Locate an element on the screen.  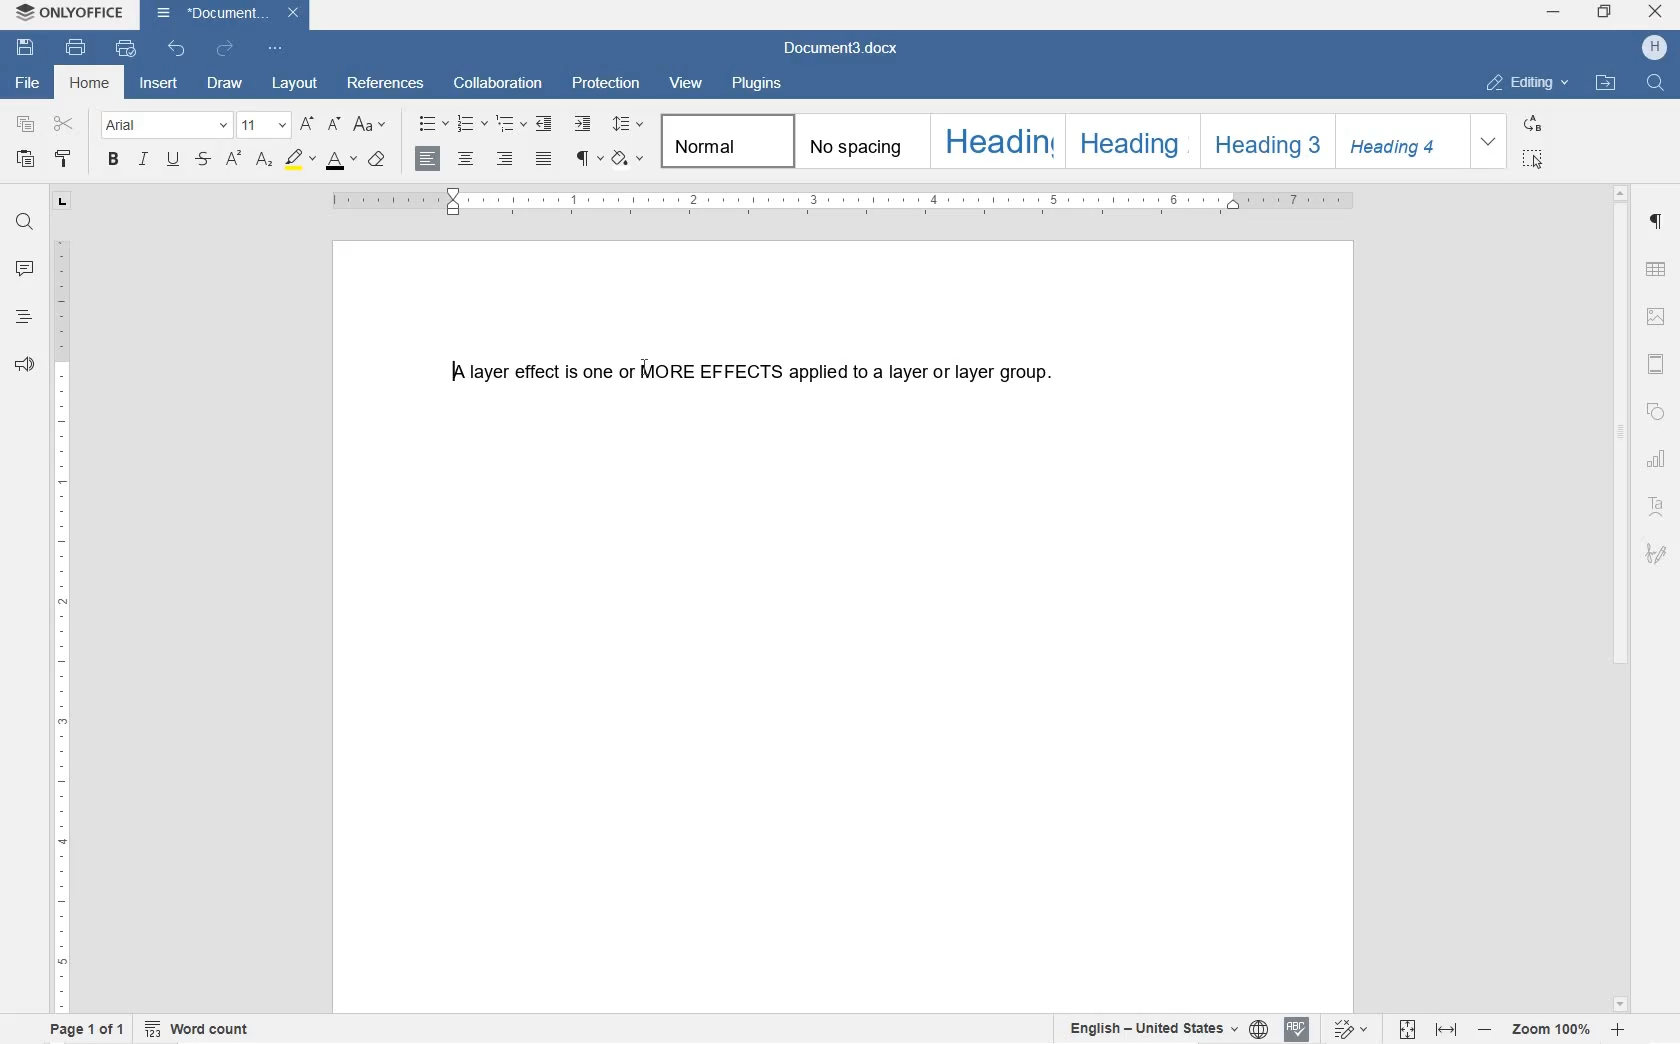
COPY STYLE is located at coordinates (65, 160).